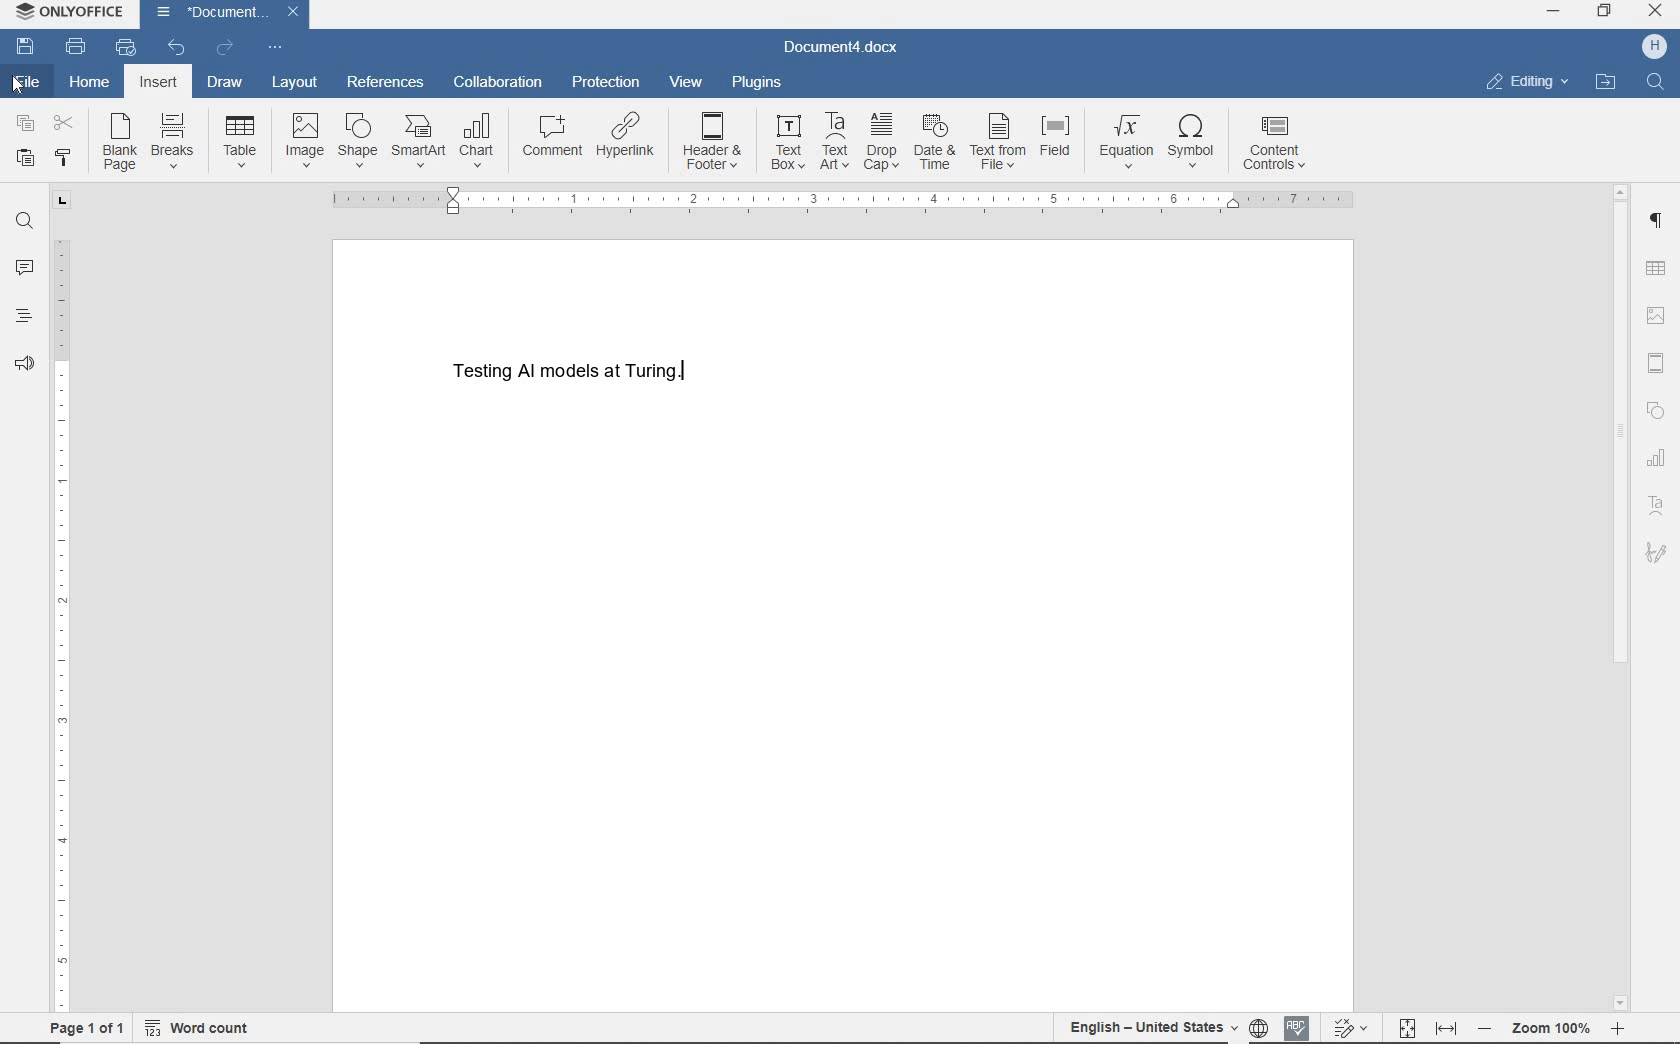  What do you see at coordinates (1605, 11) in the screenshot?
I see `RESTORE` at bounding box center [1605, 11].